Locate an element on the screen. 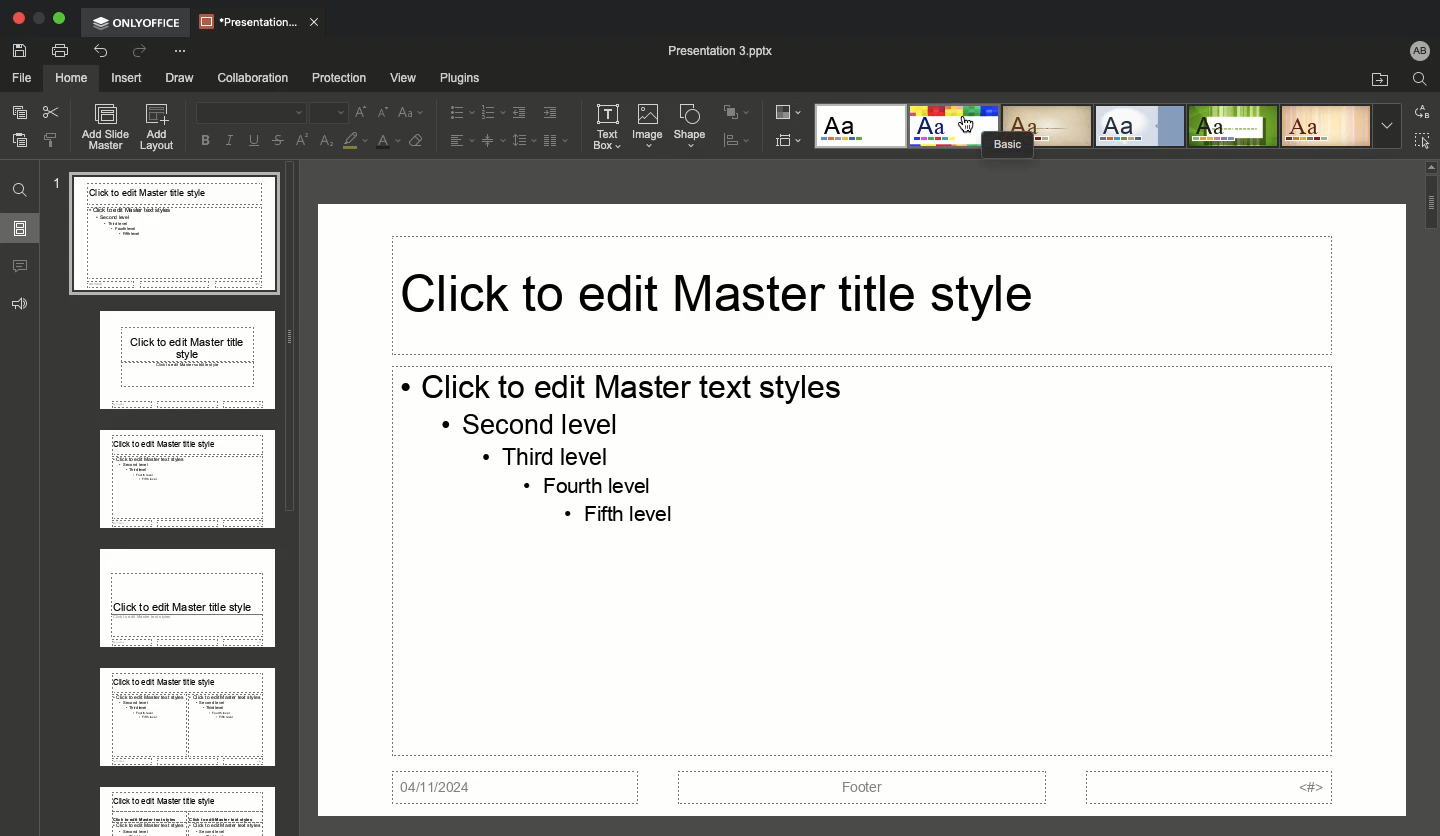  More styles is located at coordinates (1384, 126).